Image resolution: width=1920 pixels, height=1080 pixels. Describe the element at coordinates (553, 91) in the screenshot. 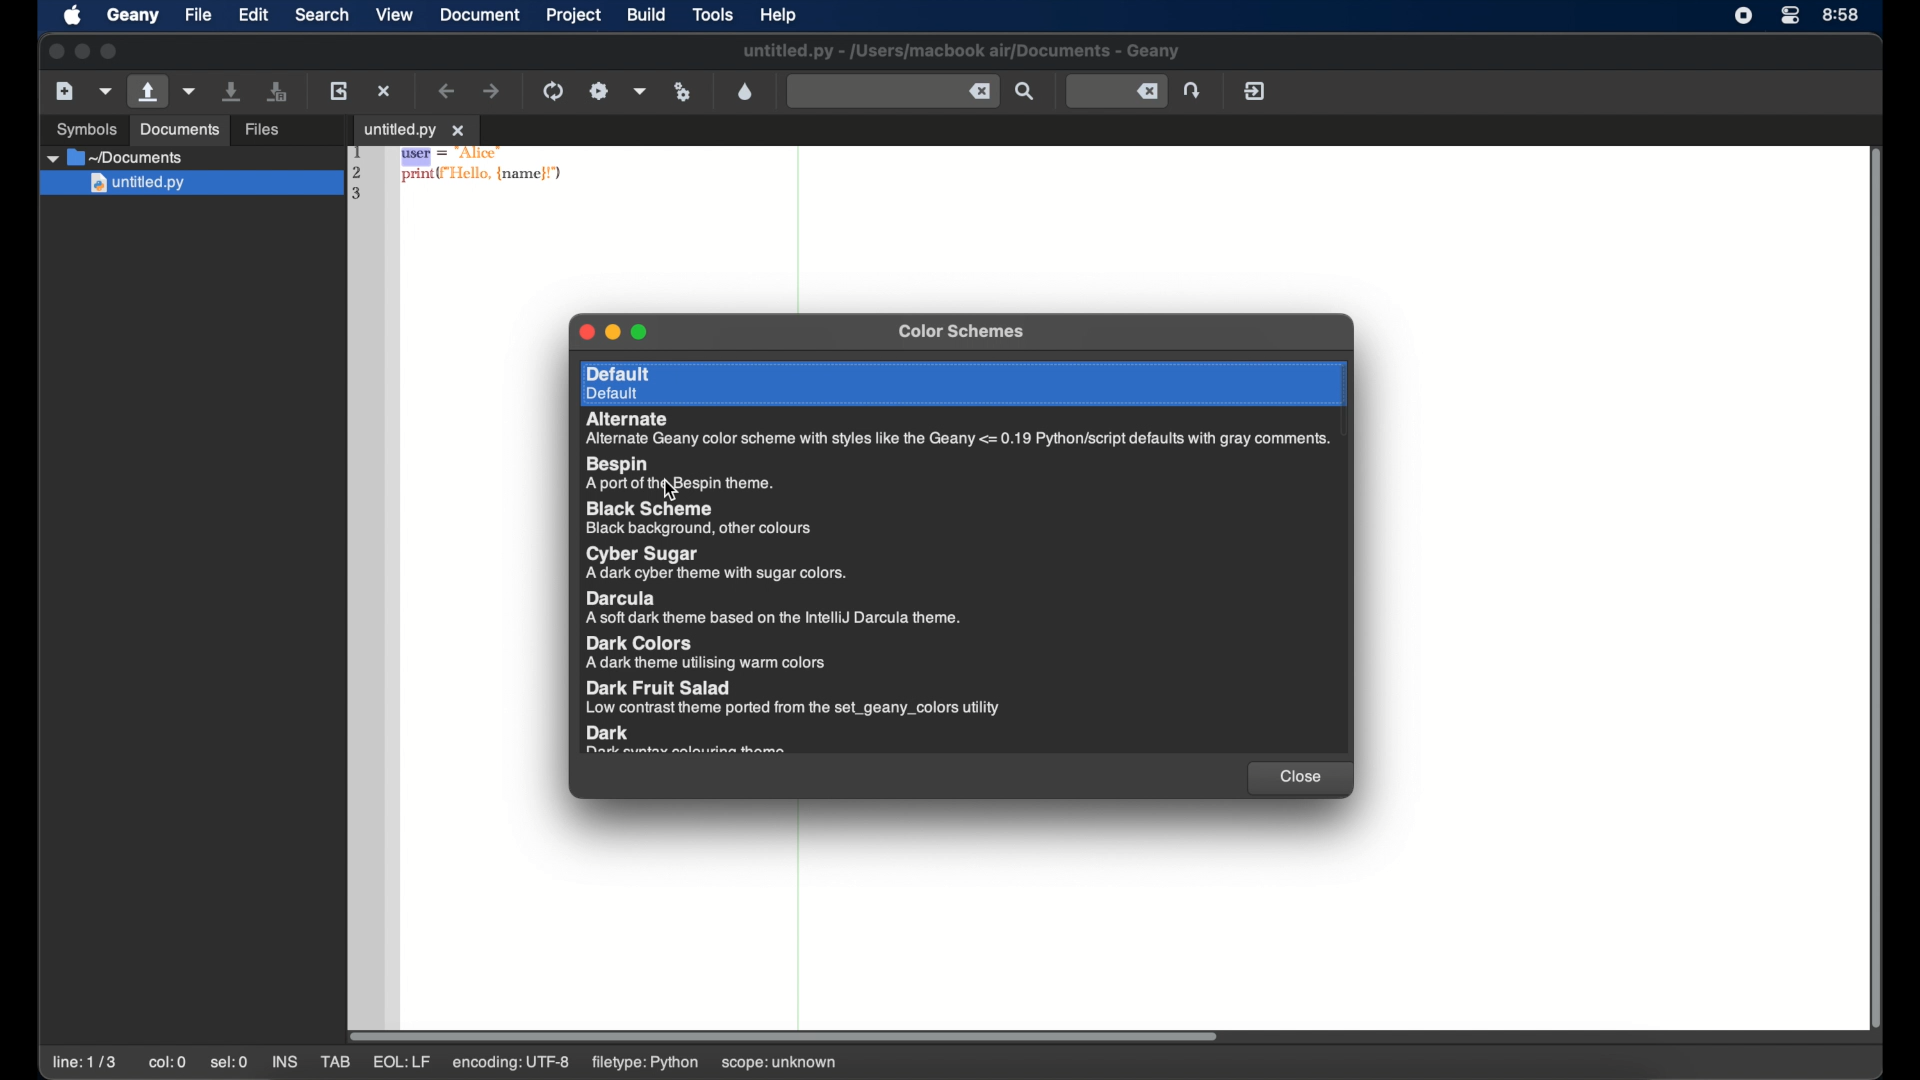

I see `compile the current file` at that location.